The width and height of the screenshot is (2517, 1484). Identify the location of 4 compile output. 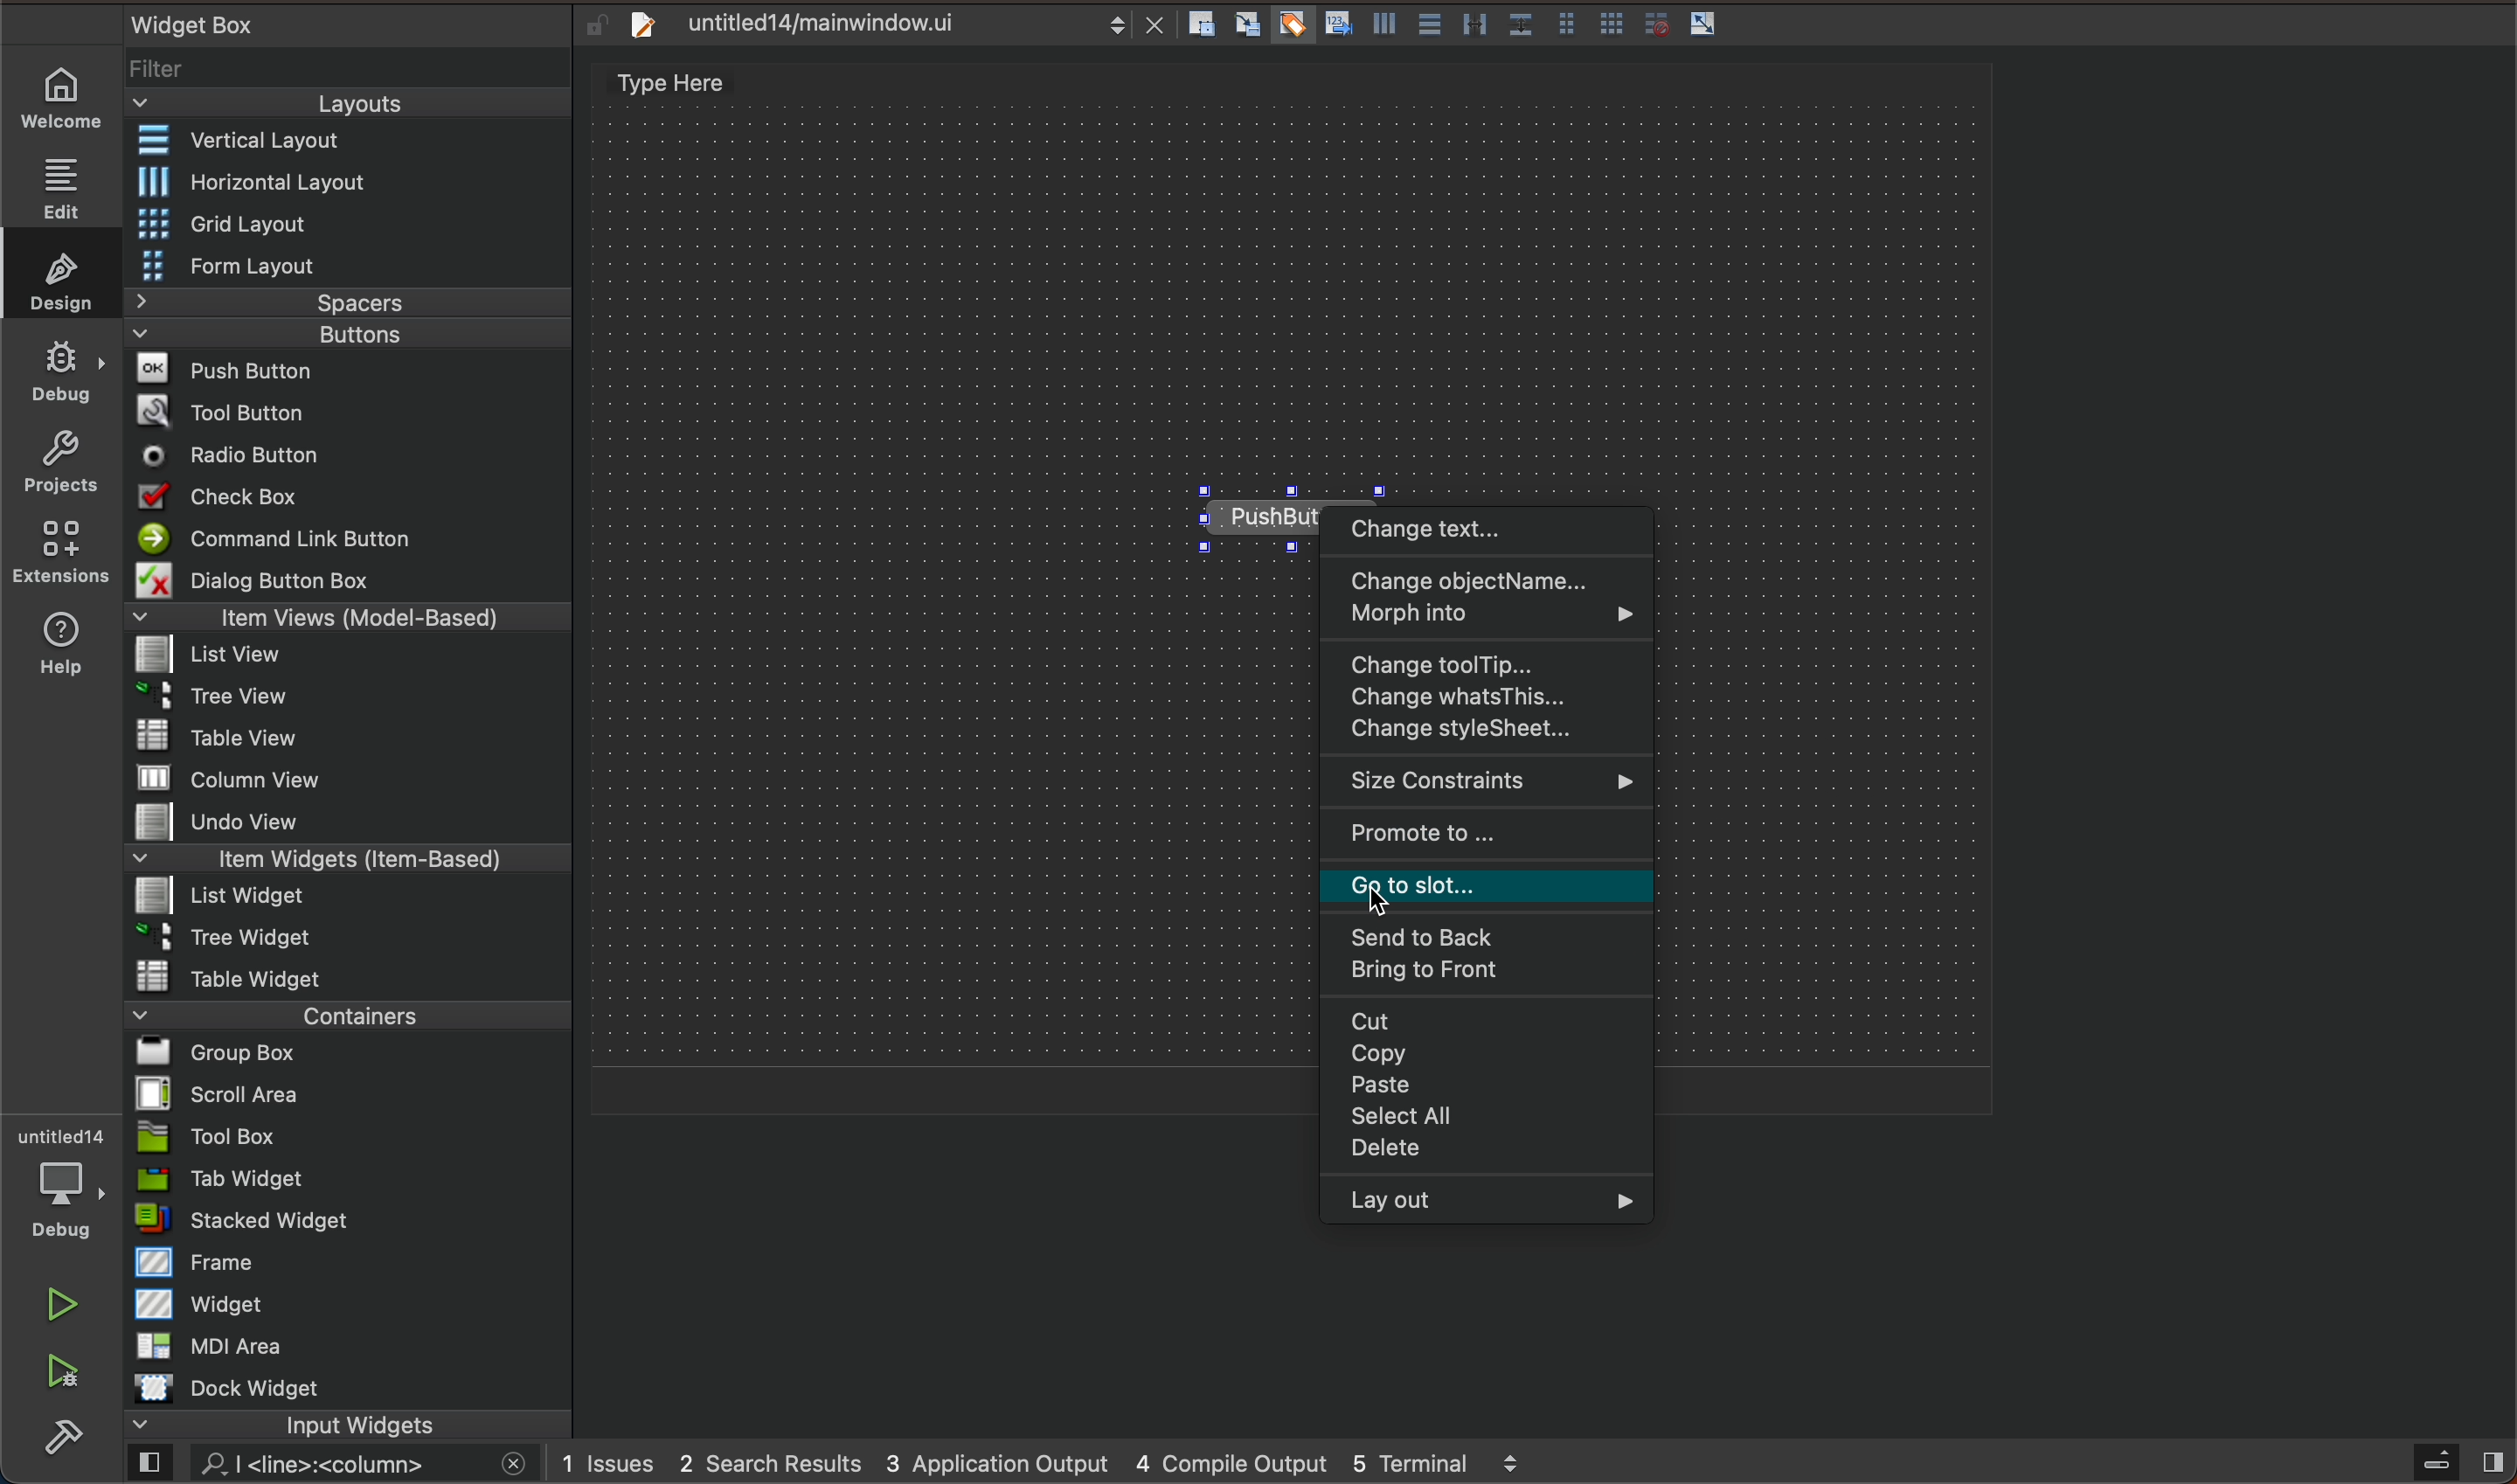
(1237, 1463).